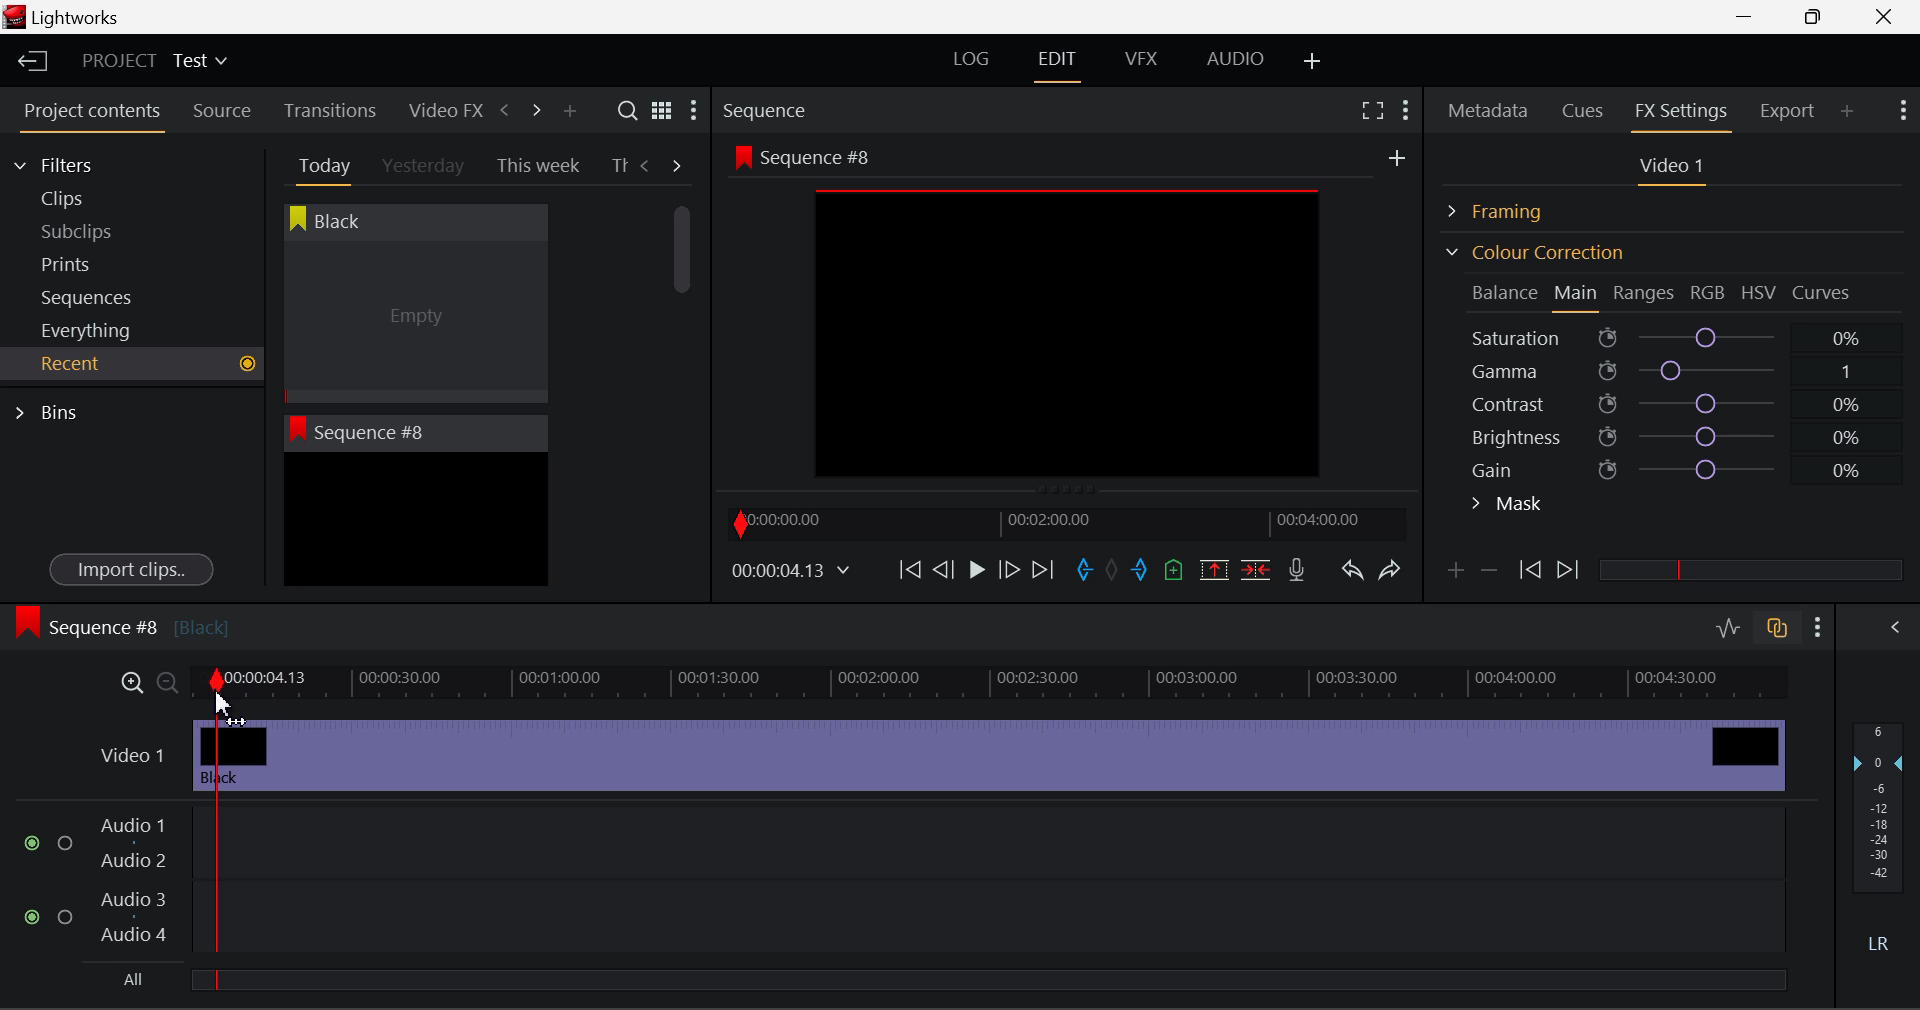 This screenshot has width=1920, height=1010. Describe the element at coordinates (1507, 292) in the screenshot. I see `Balance Section` at that location.